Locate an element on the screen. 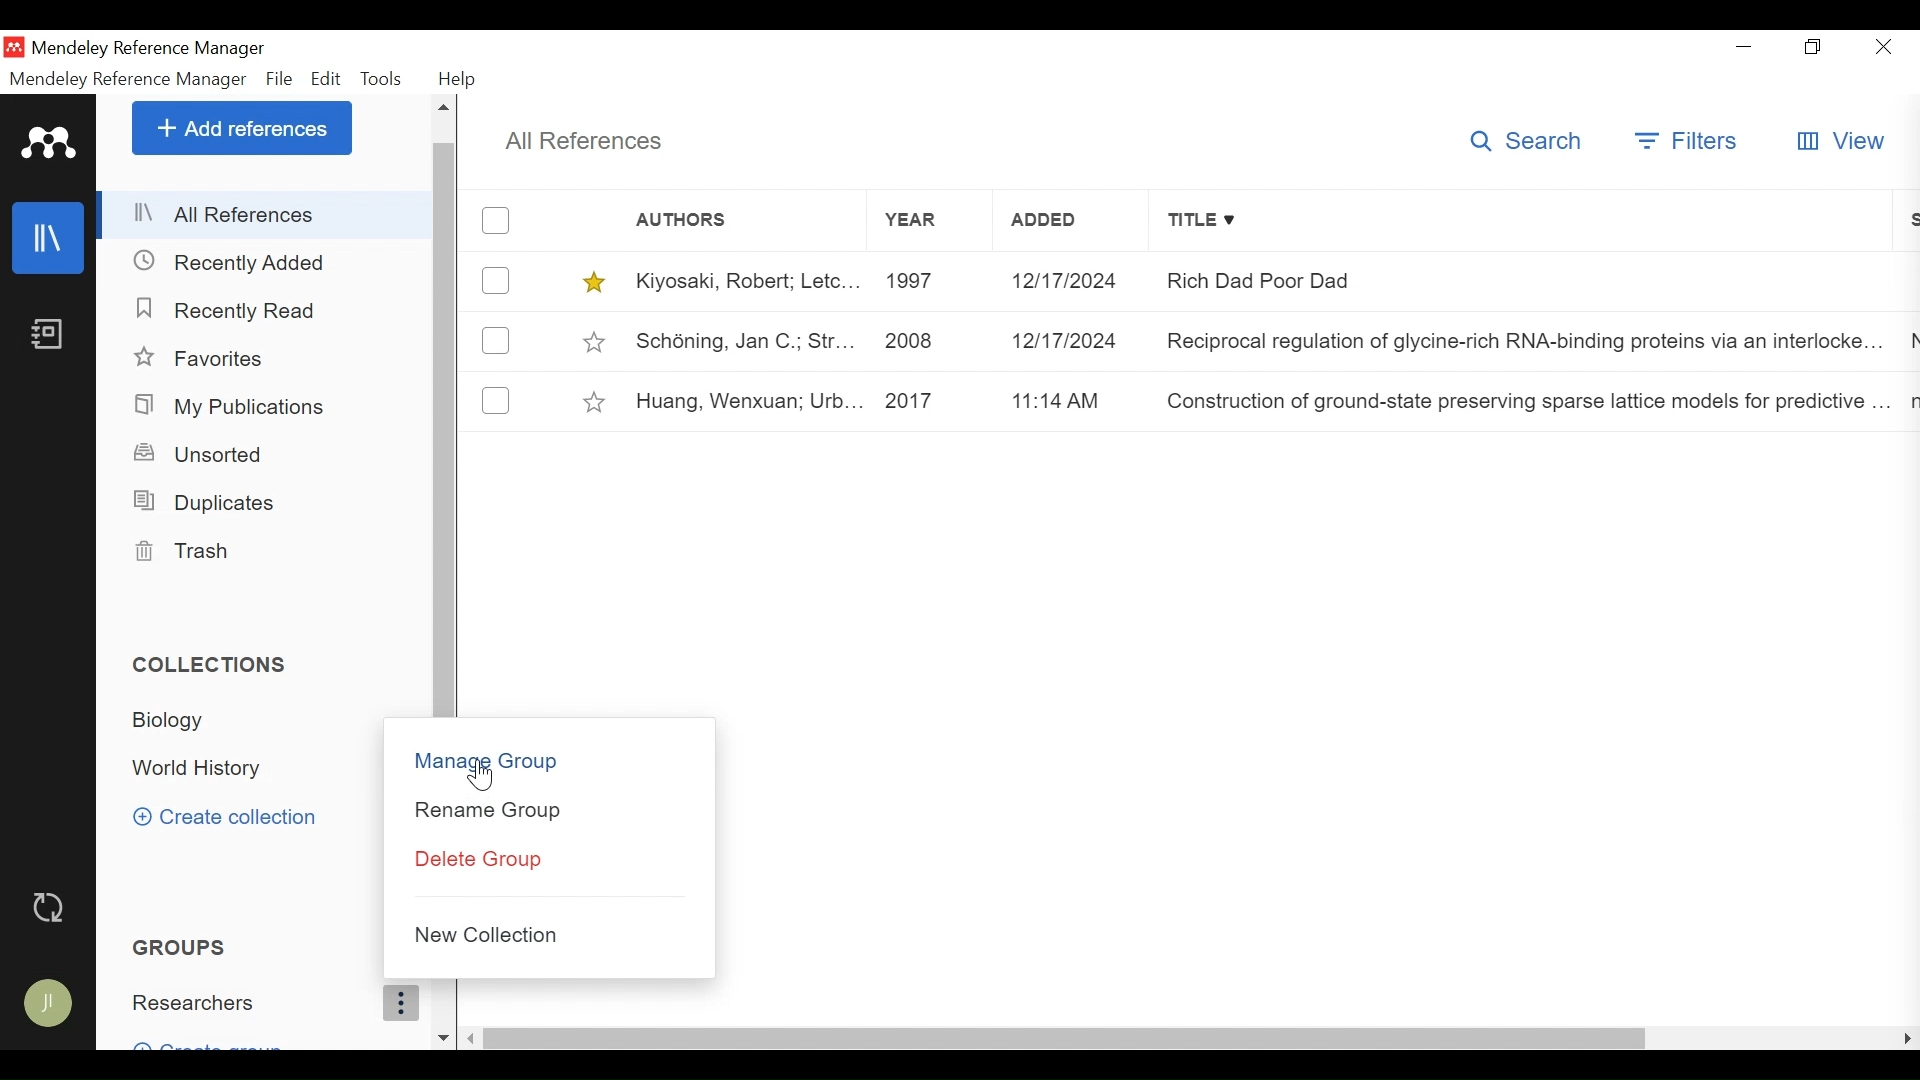 The image size is (1920, 1080). Cursor is located at coordinates (482, 778).